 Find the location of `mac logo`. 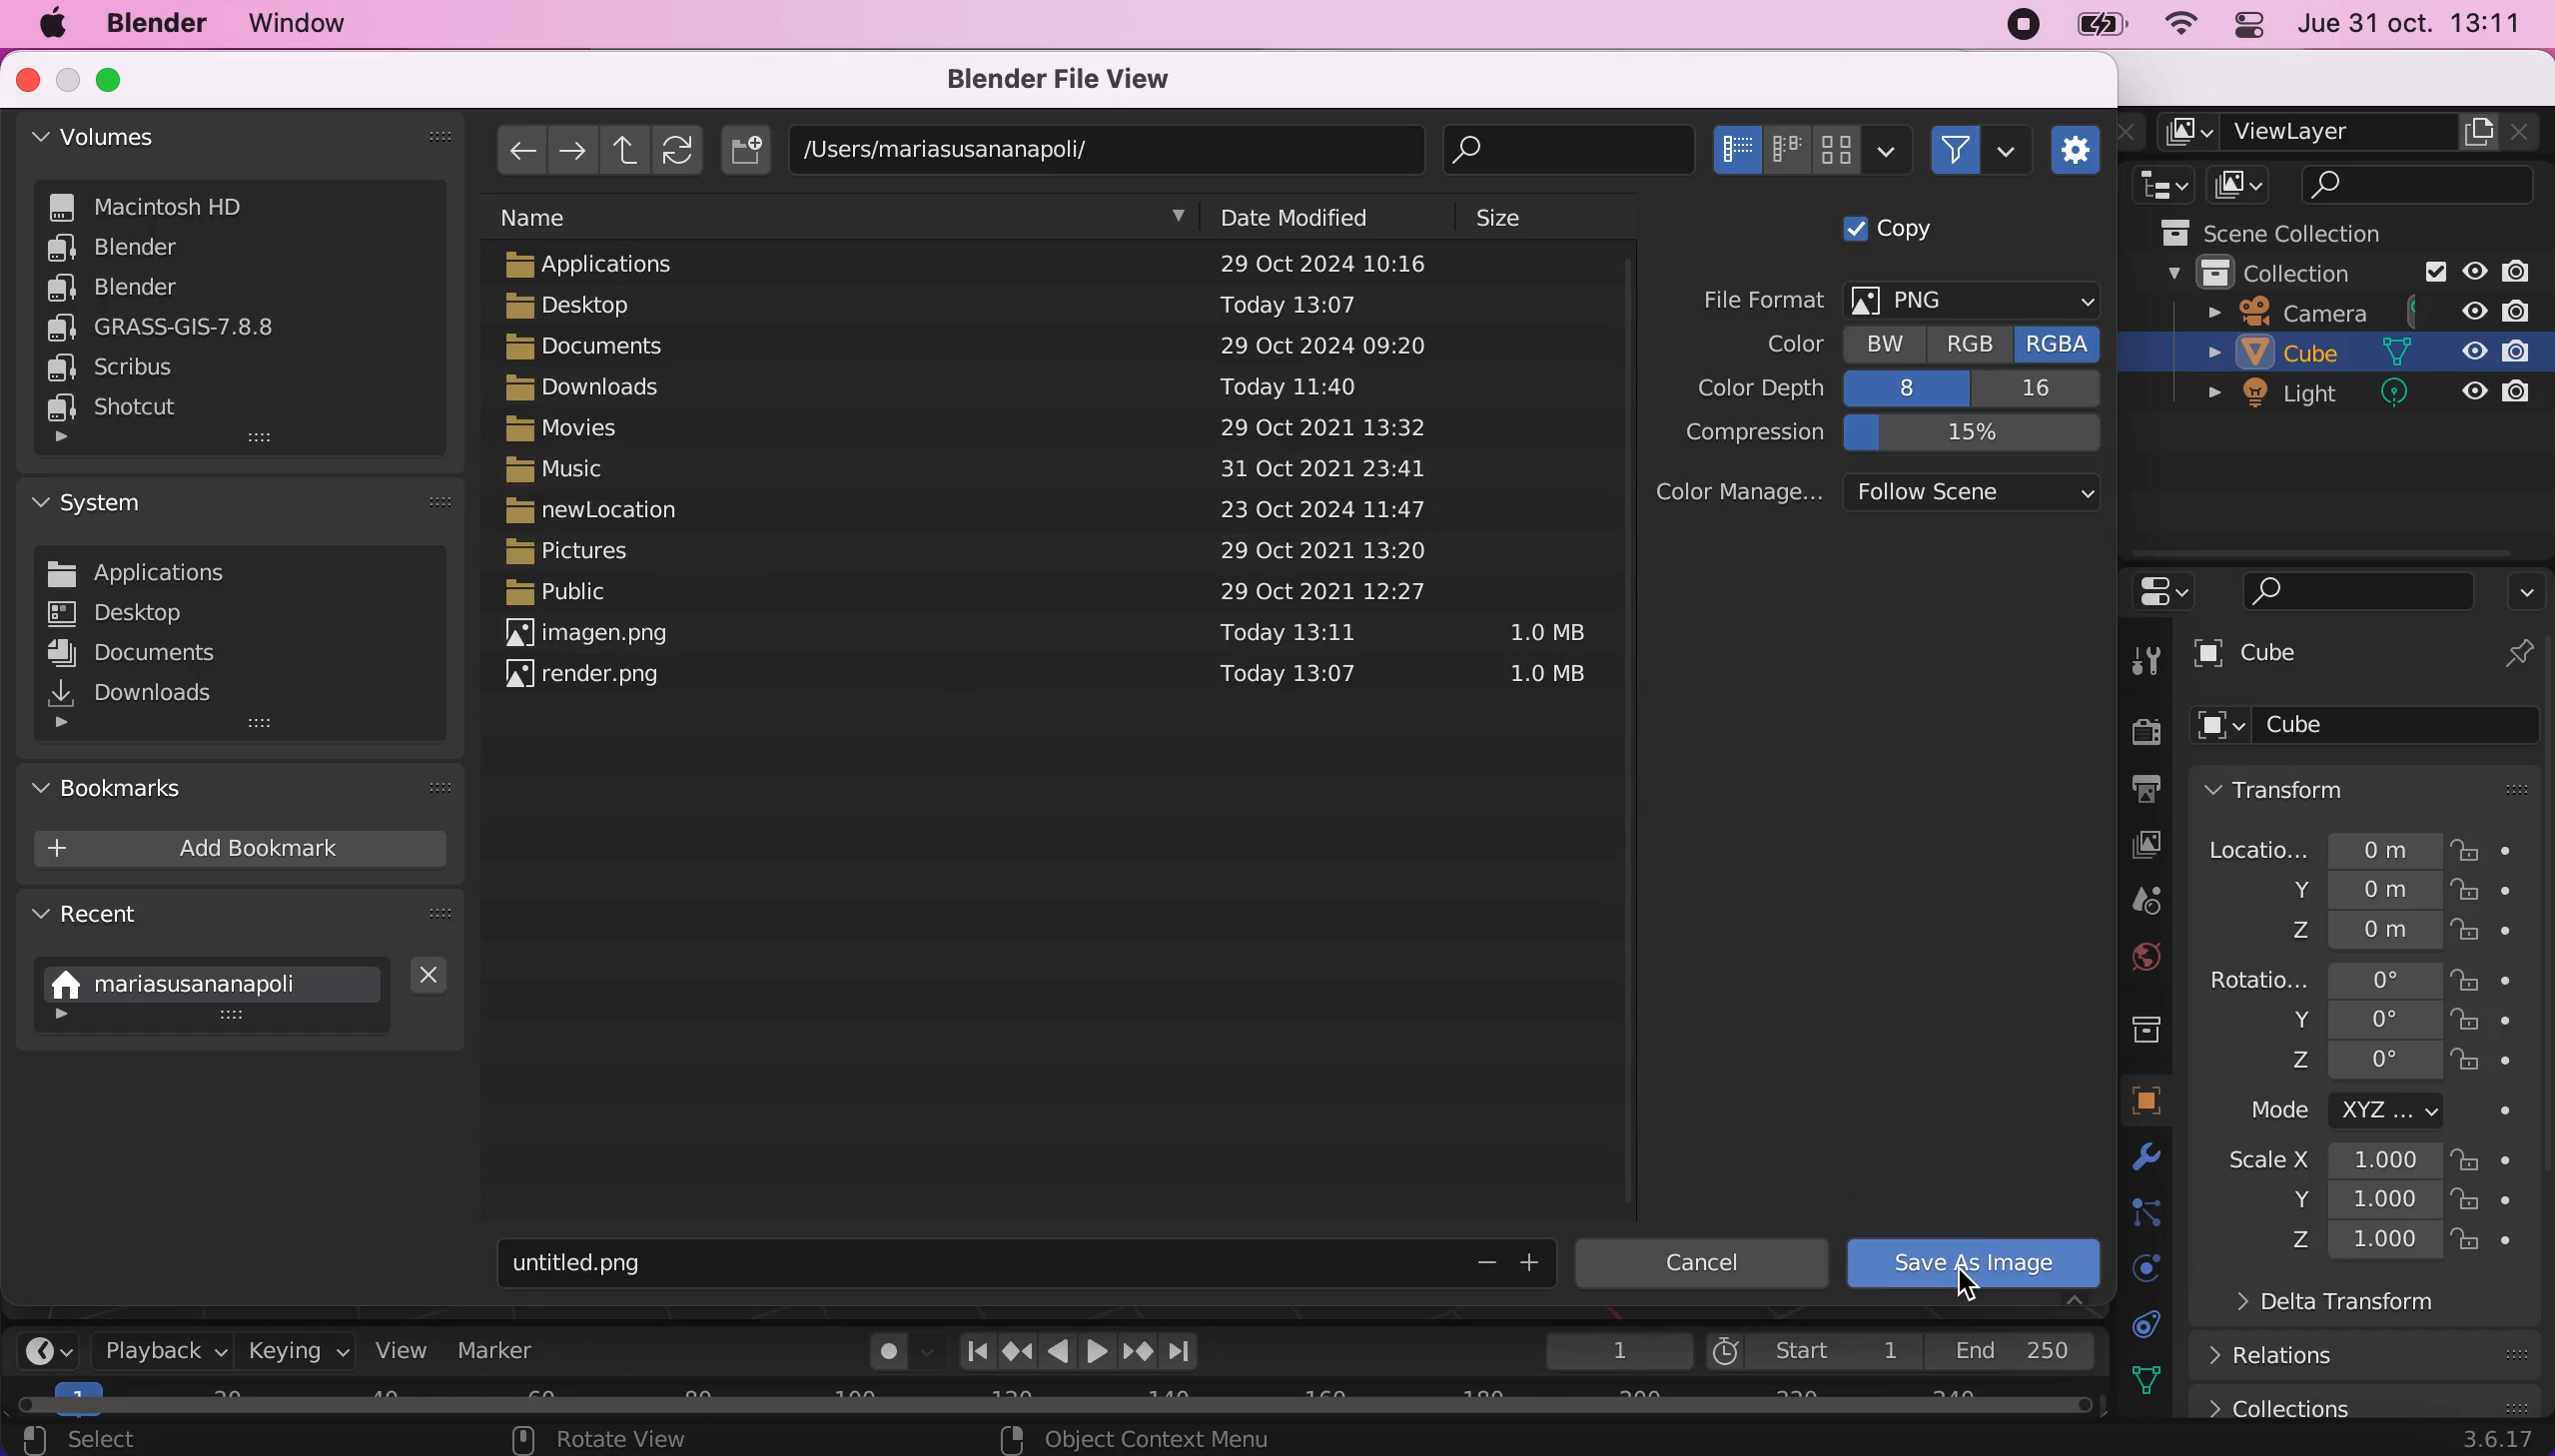

mac logo is located at coordinates (38, 21).